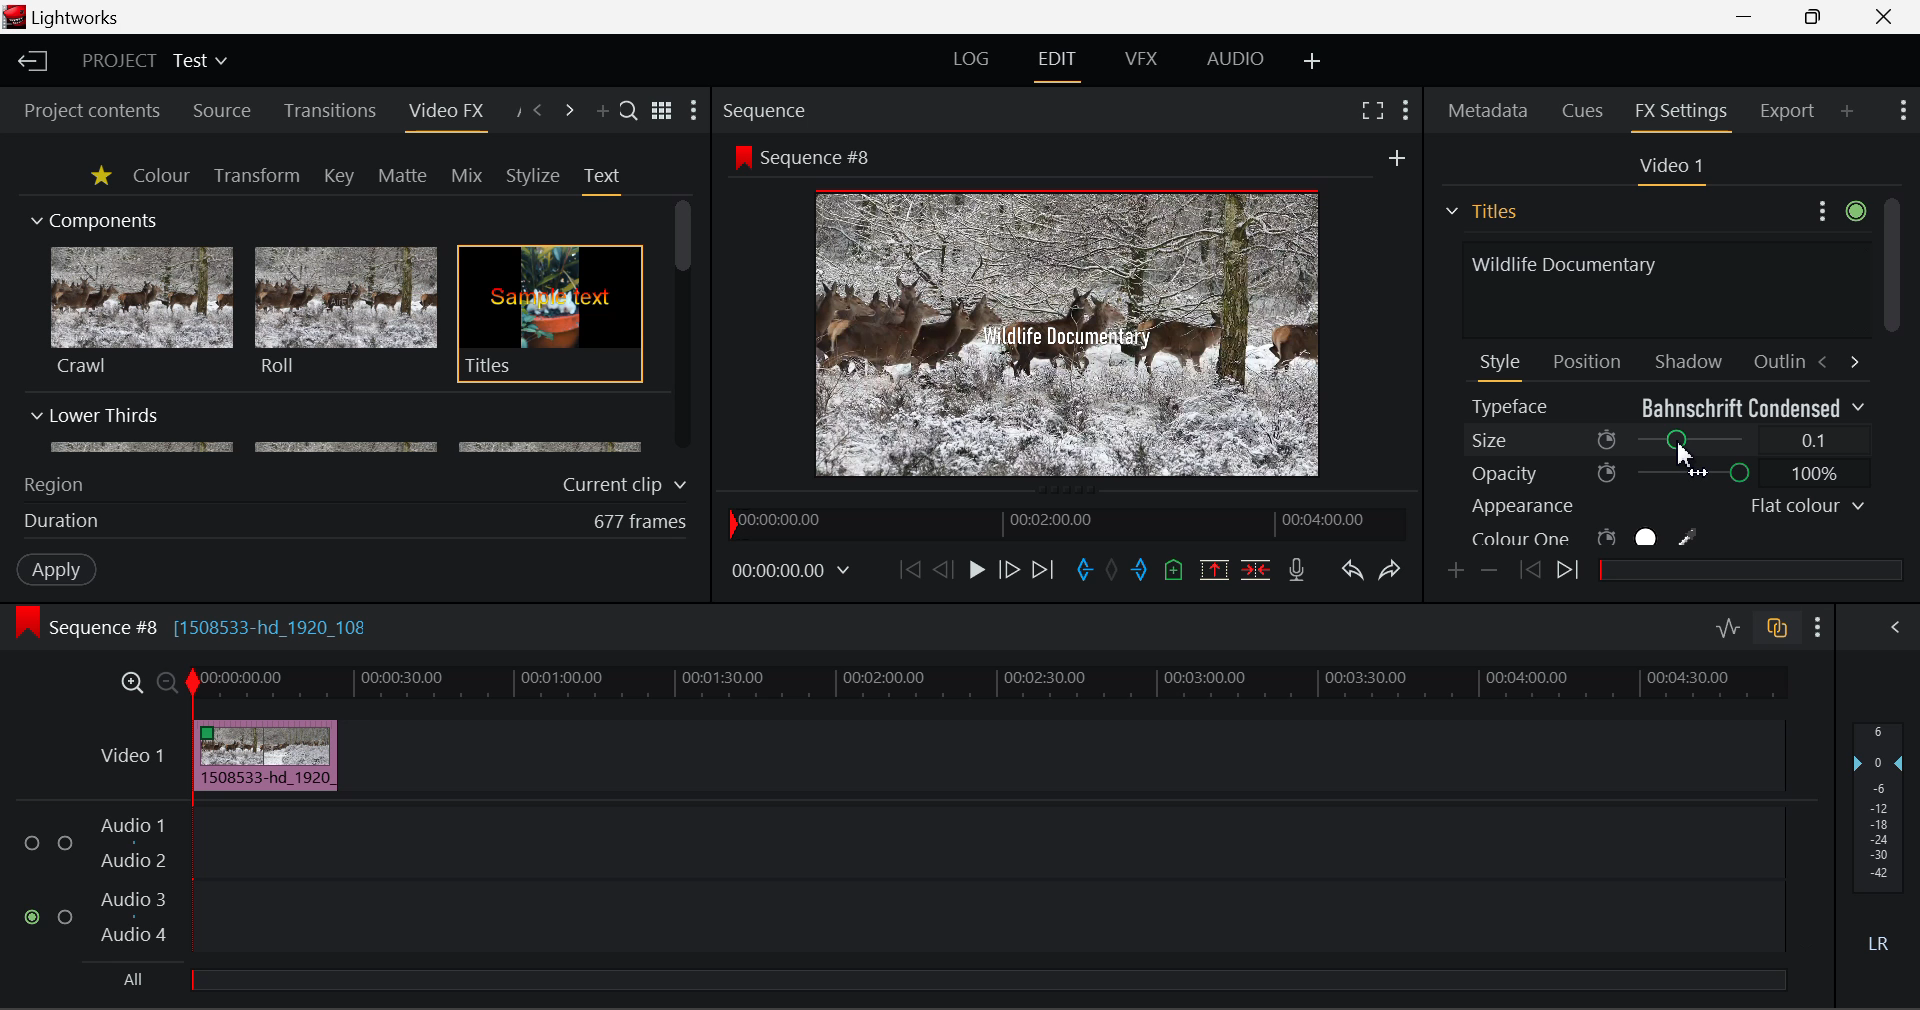 The height and width of the screenshot is (1010, 1920). What do you see at coordinates (572, 112) in the screenshot?
I see `Next Panel` at bounding box center [572, 112].